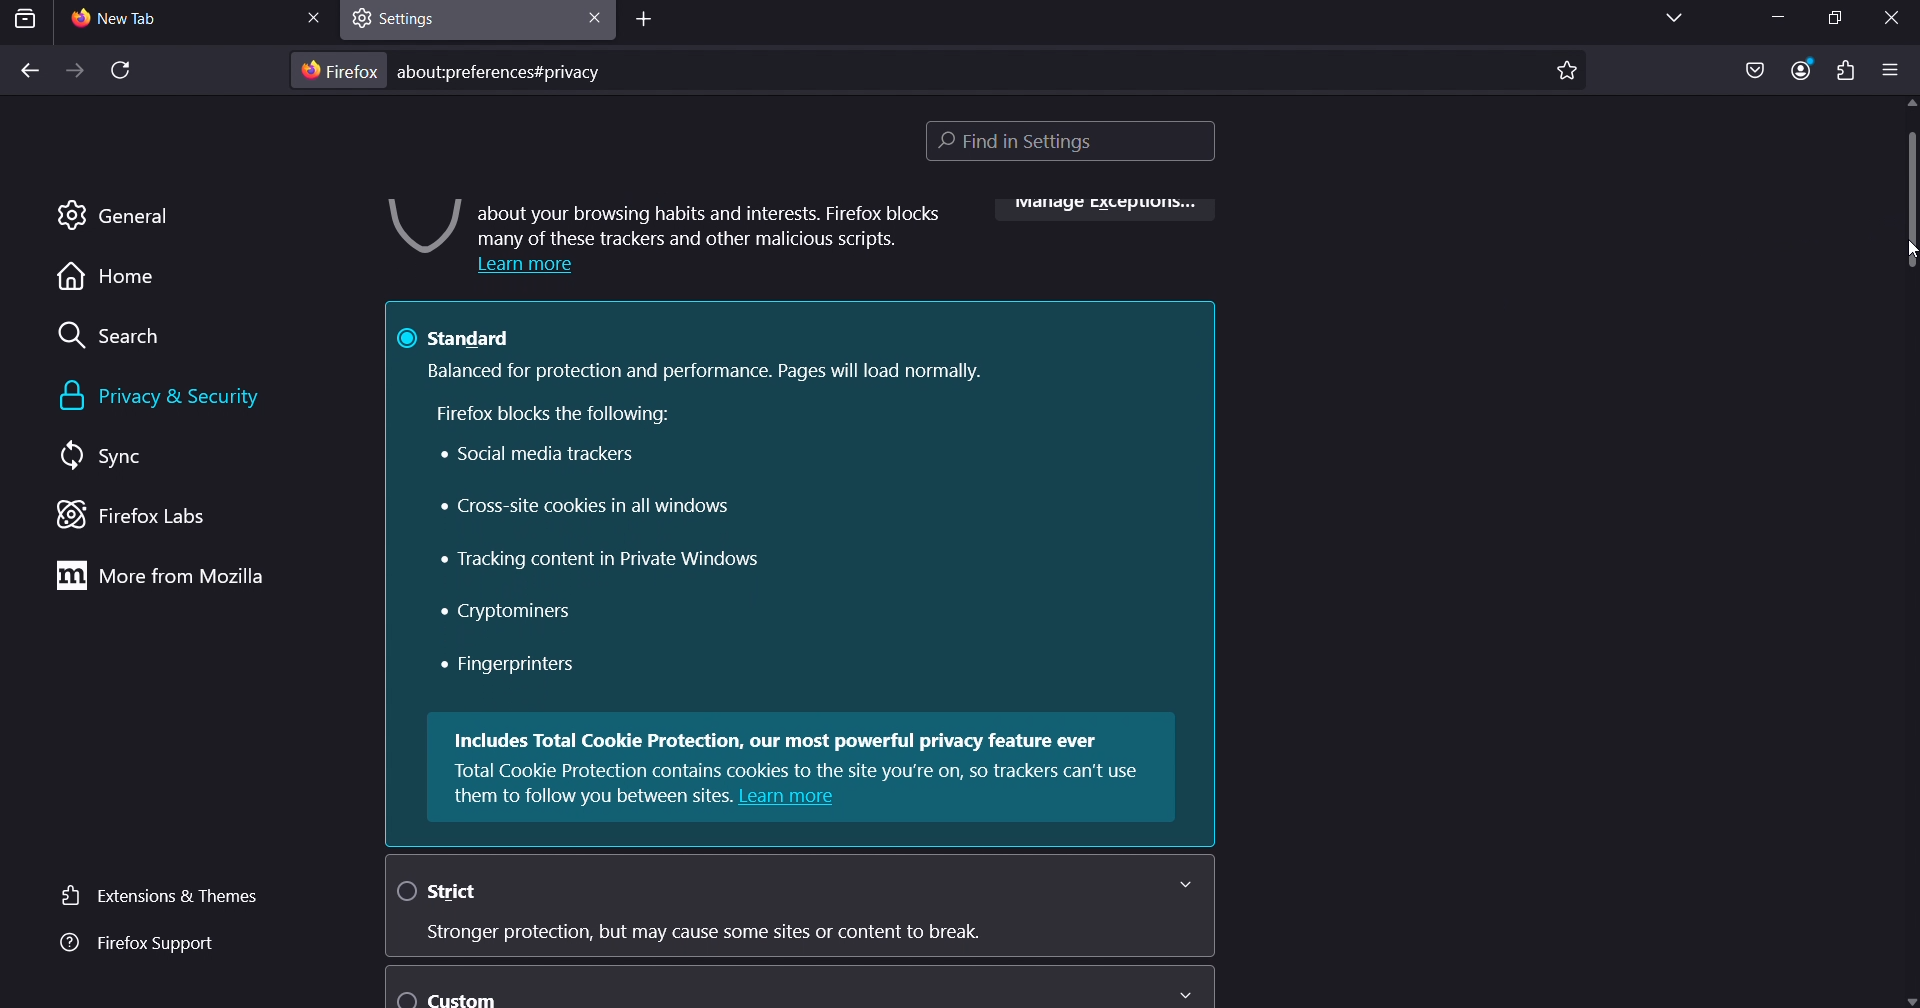  Describe the element at coordinates (182, 397) in the screenshot. I see `privacy & security` at that location.